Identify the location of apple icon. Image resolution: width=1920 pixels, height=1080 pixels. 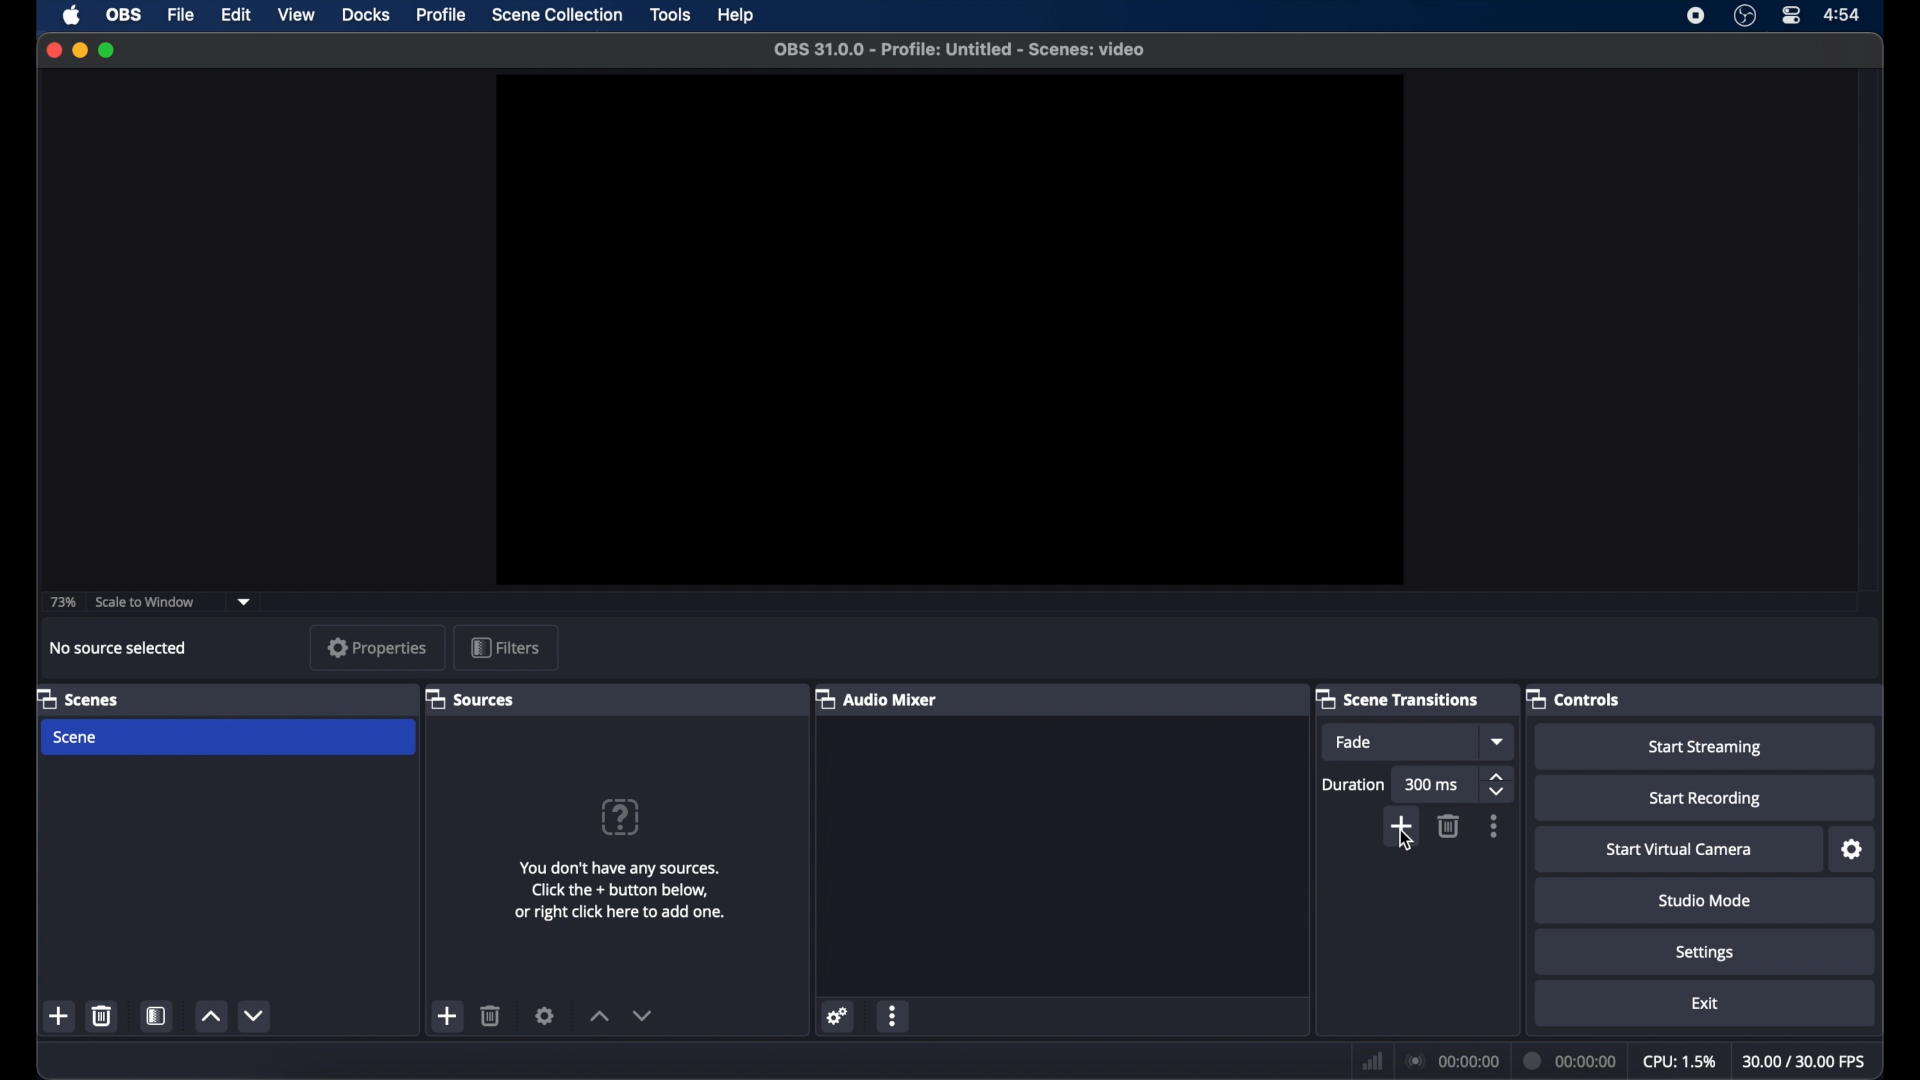
(72, 15).